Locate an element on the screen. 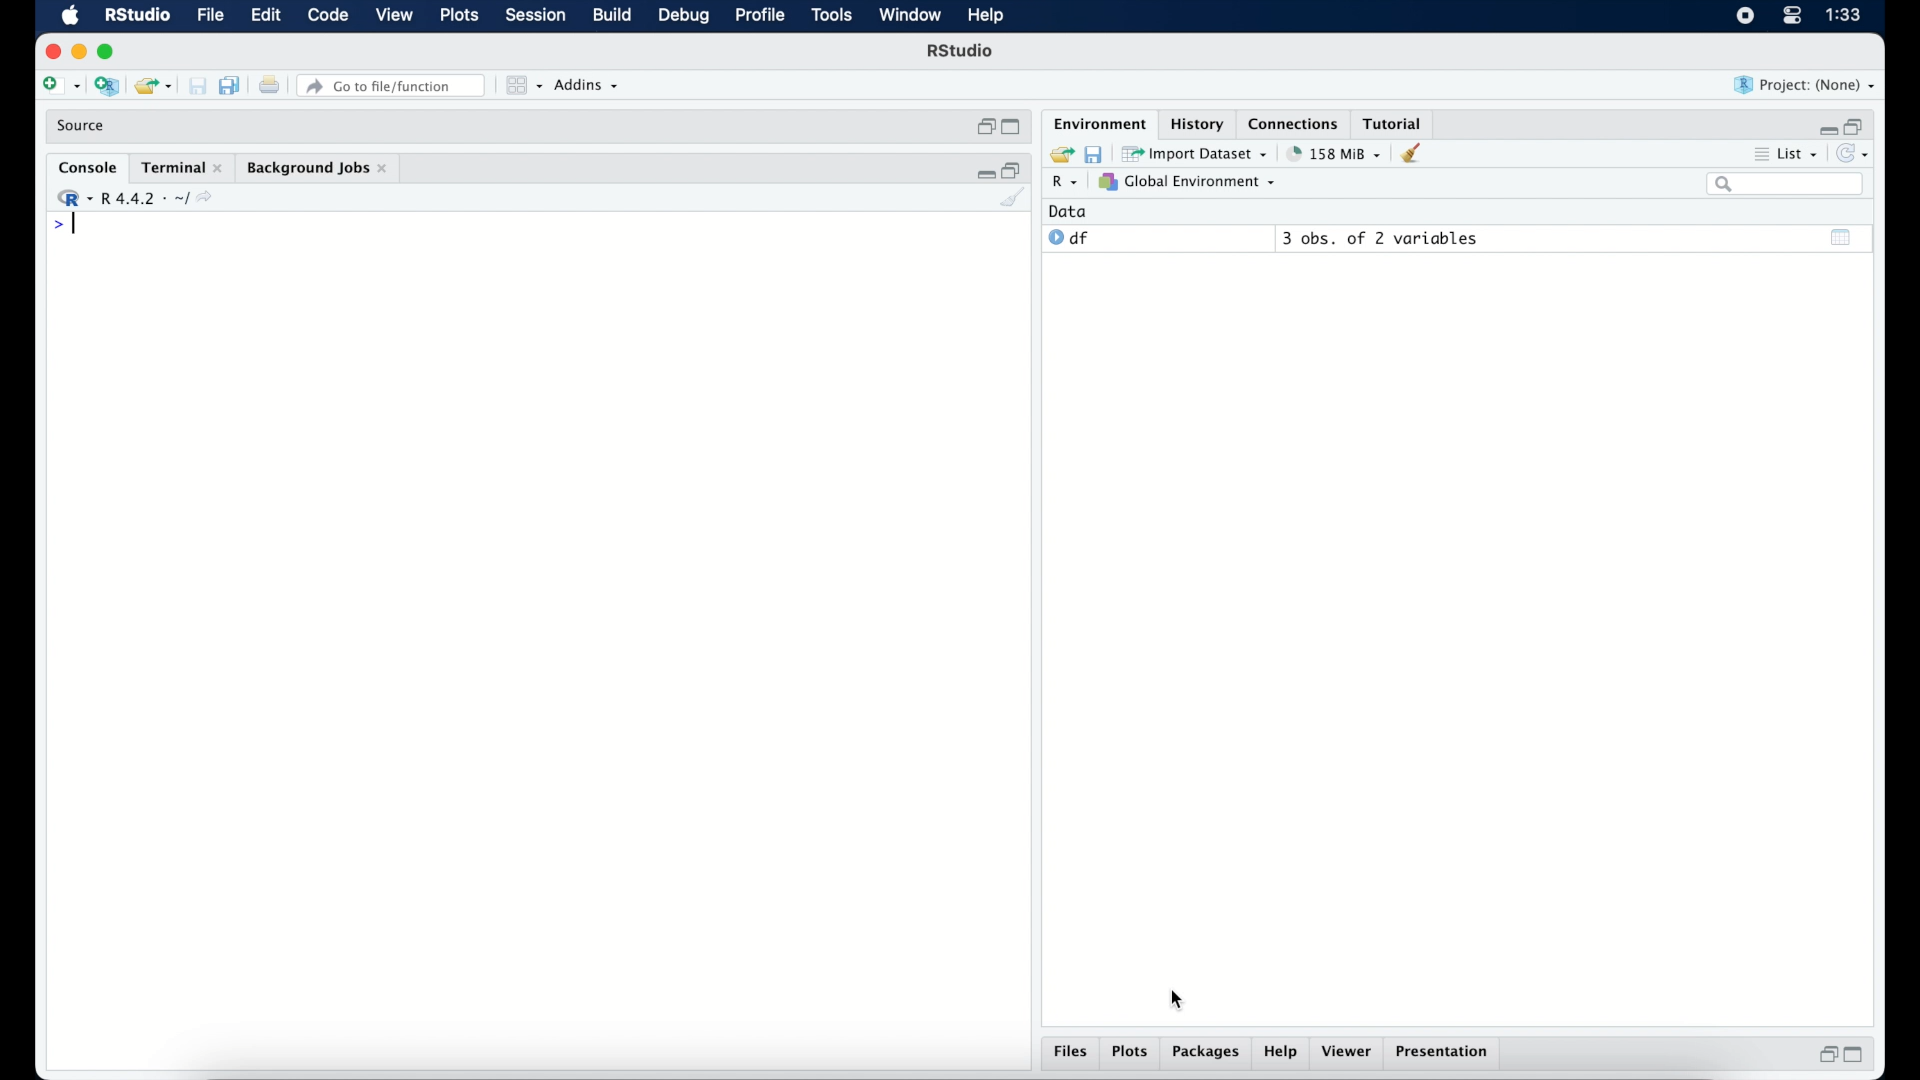 The height and width of the screenshot is (1080, 1920). console is located at coordinates (84, 166).